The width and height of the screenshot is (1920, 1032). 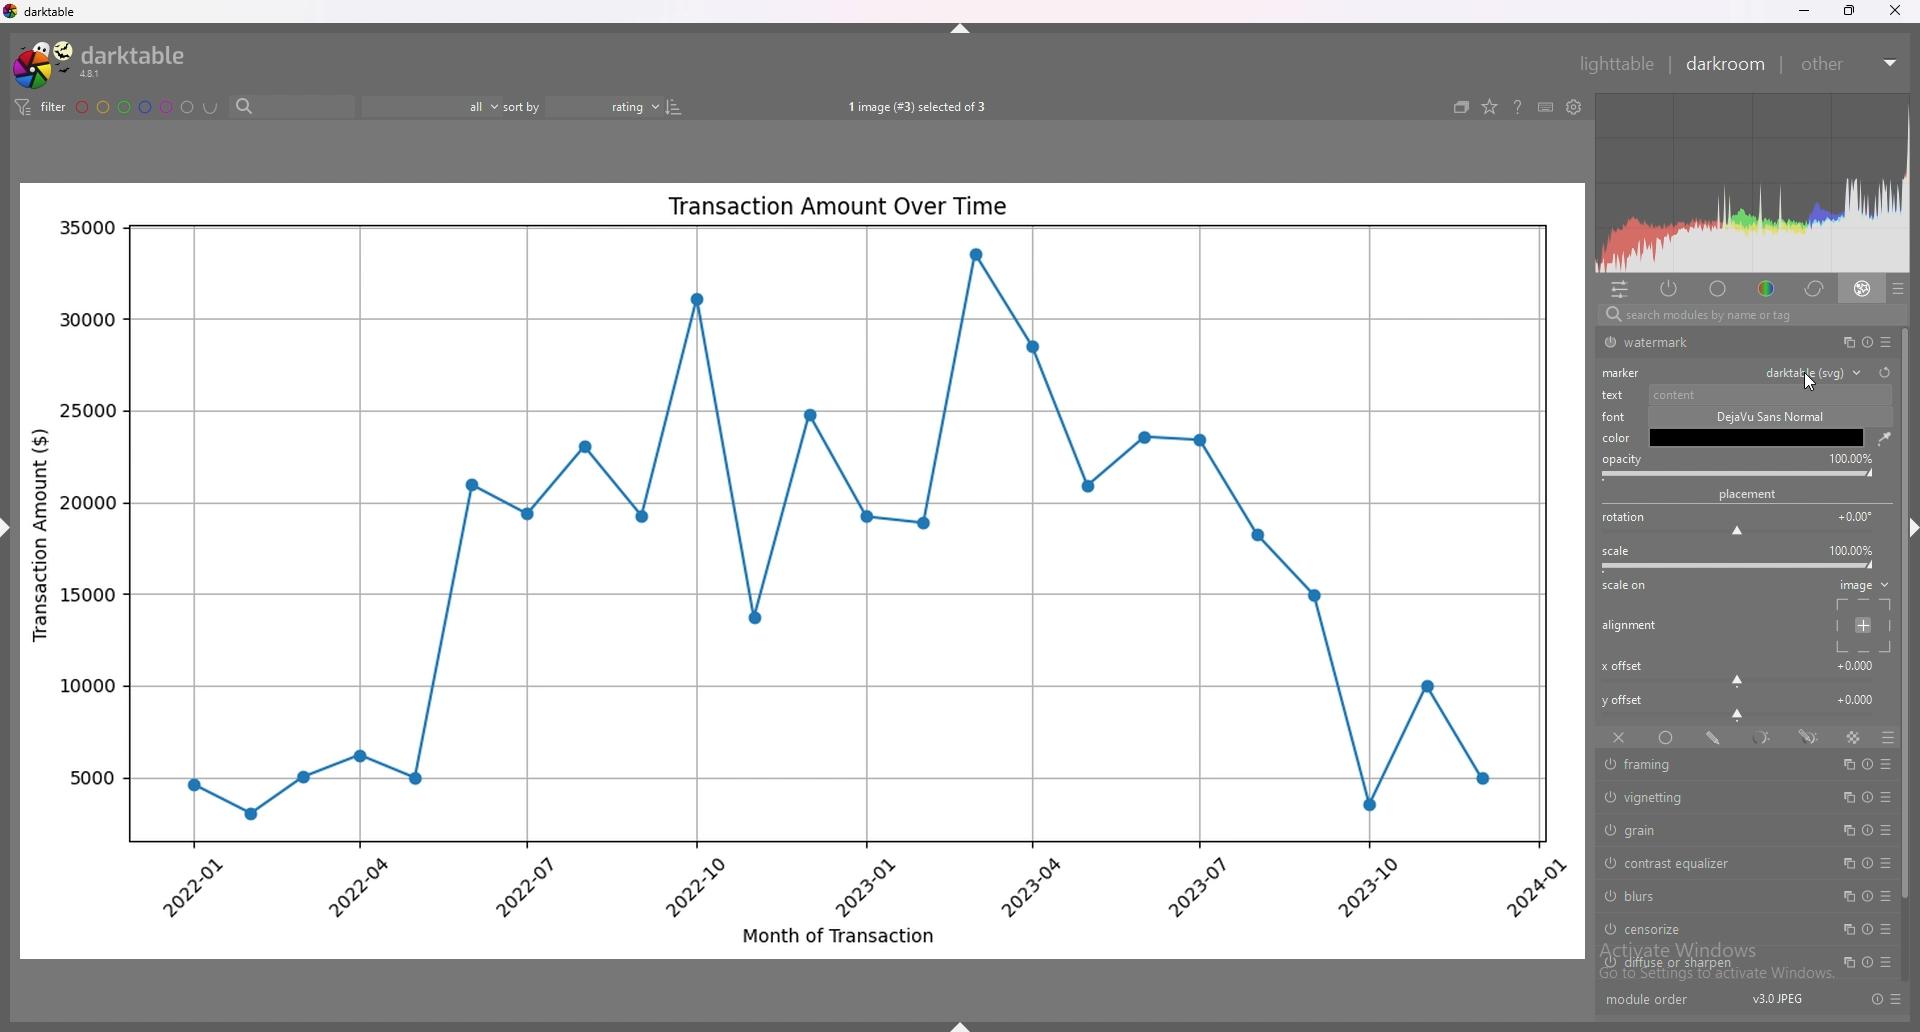 I want to click on scale, so click(x=1616, y=551).